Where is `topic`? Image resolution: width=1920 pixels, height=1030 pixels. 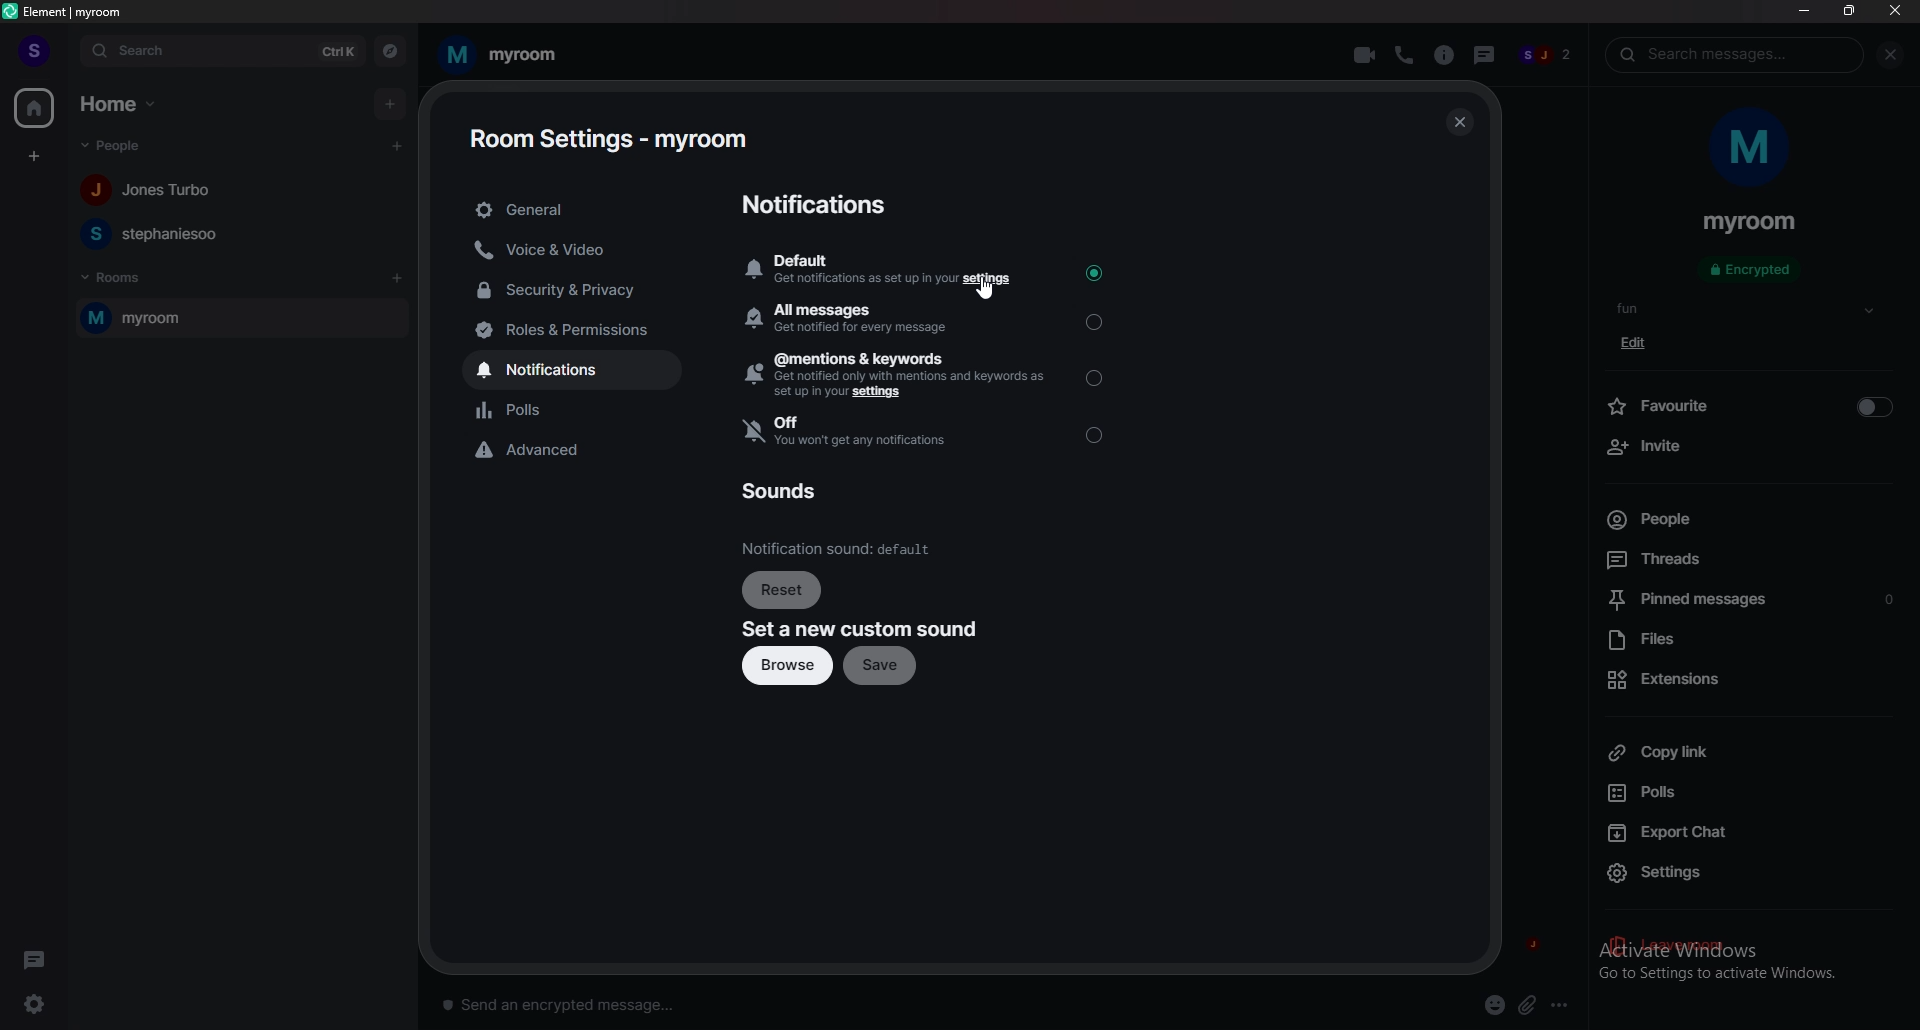
topic is located at coordinates (1643, 308).